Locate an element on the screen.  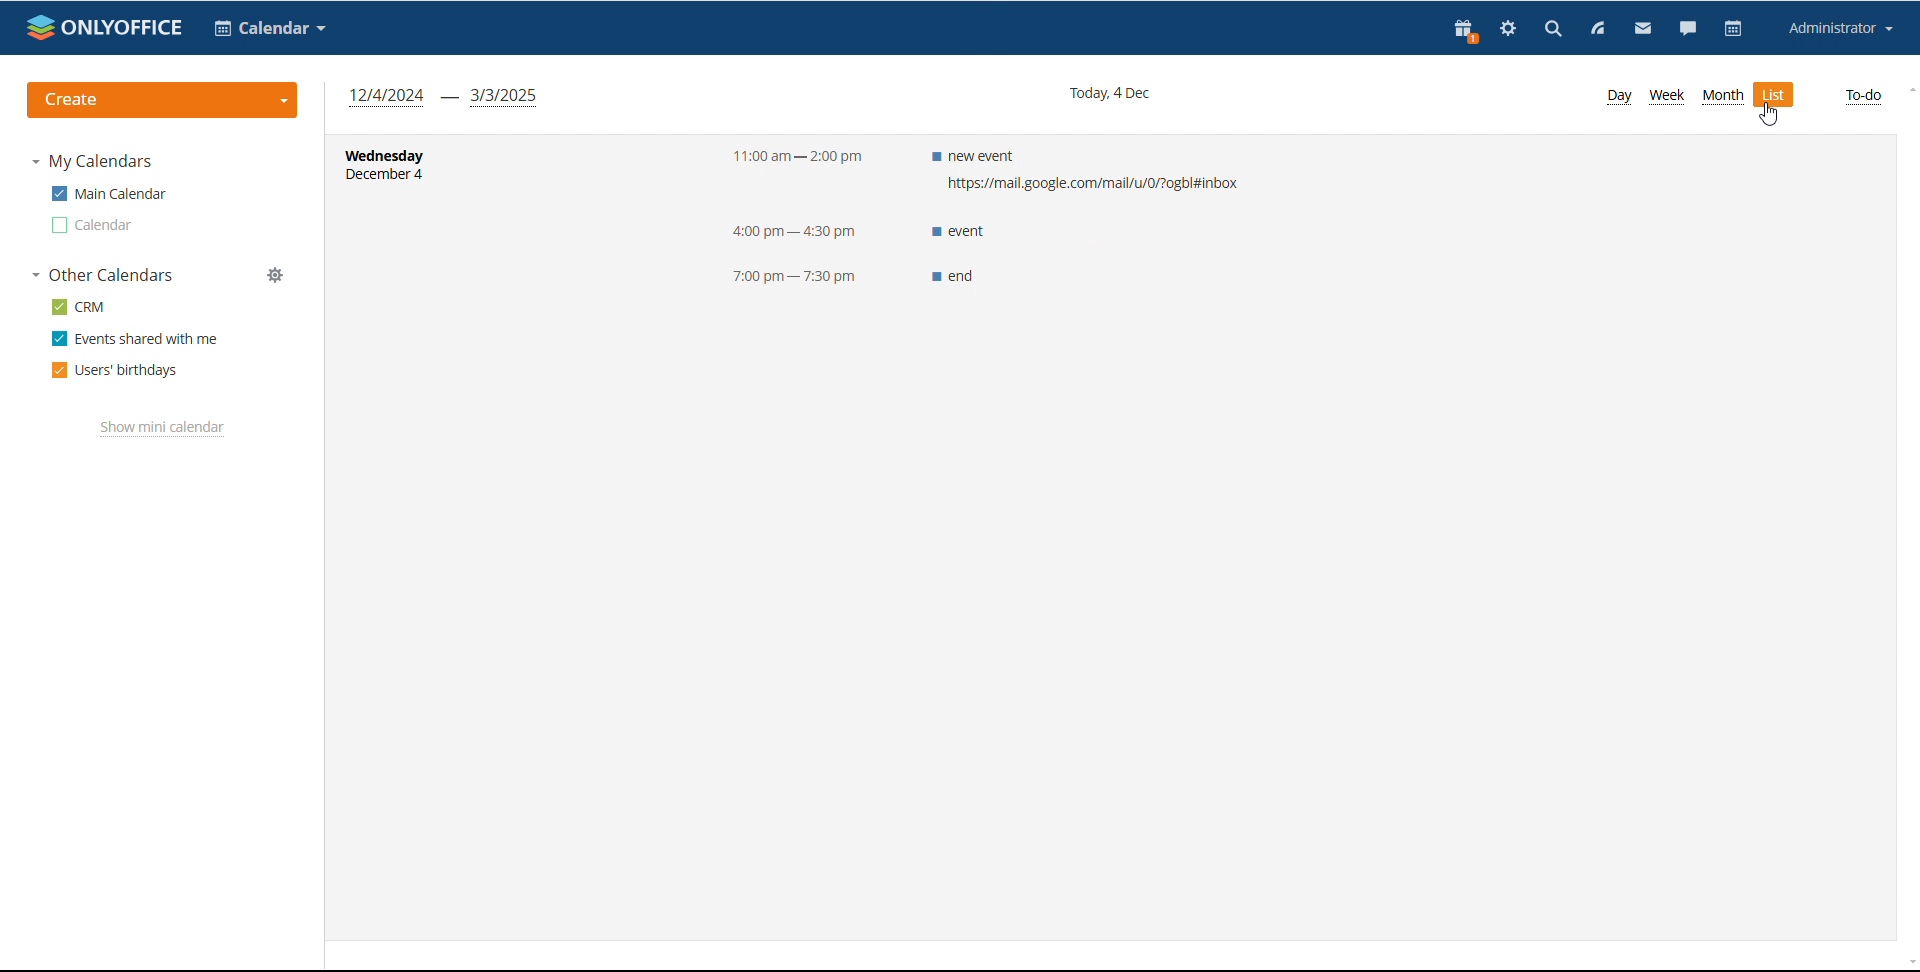
mail is located at coordinates (1640, 30).